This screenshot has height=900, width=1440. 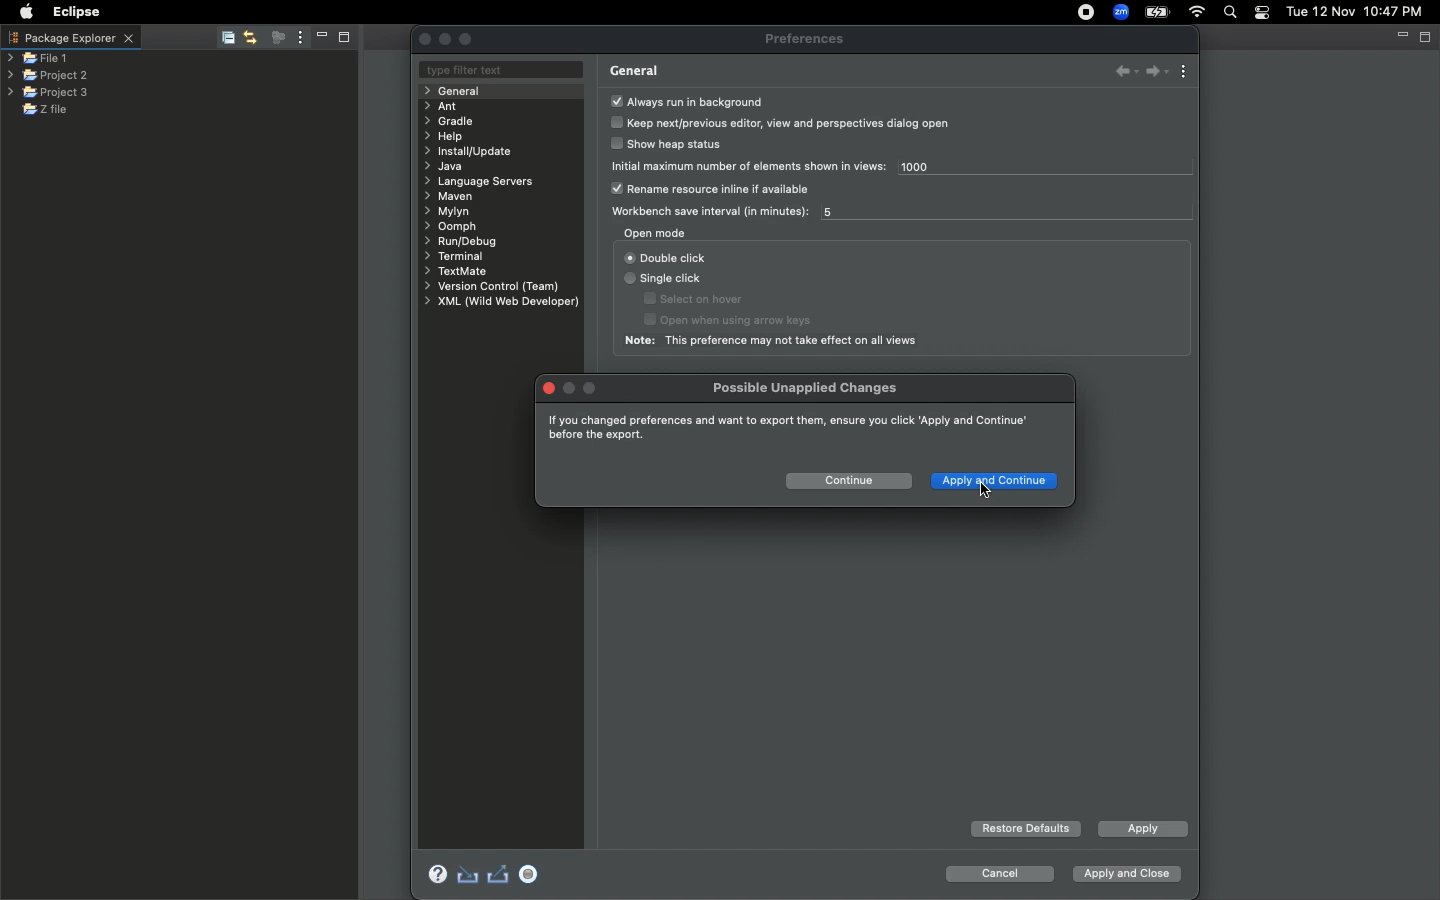 What do you see at coordinates (476, 150) in the screenshot?
I see `Install, update` at bounding box center [476, 150].